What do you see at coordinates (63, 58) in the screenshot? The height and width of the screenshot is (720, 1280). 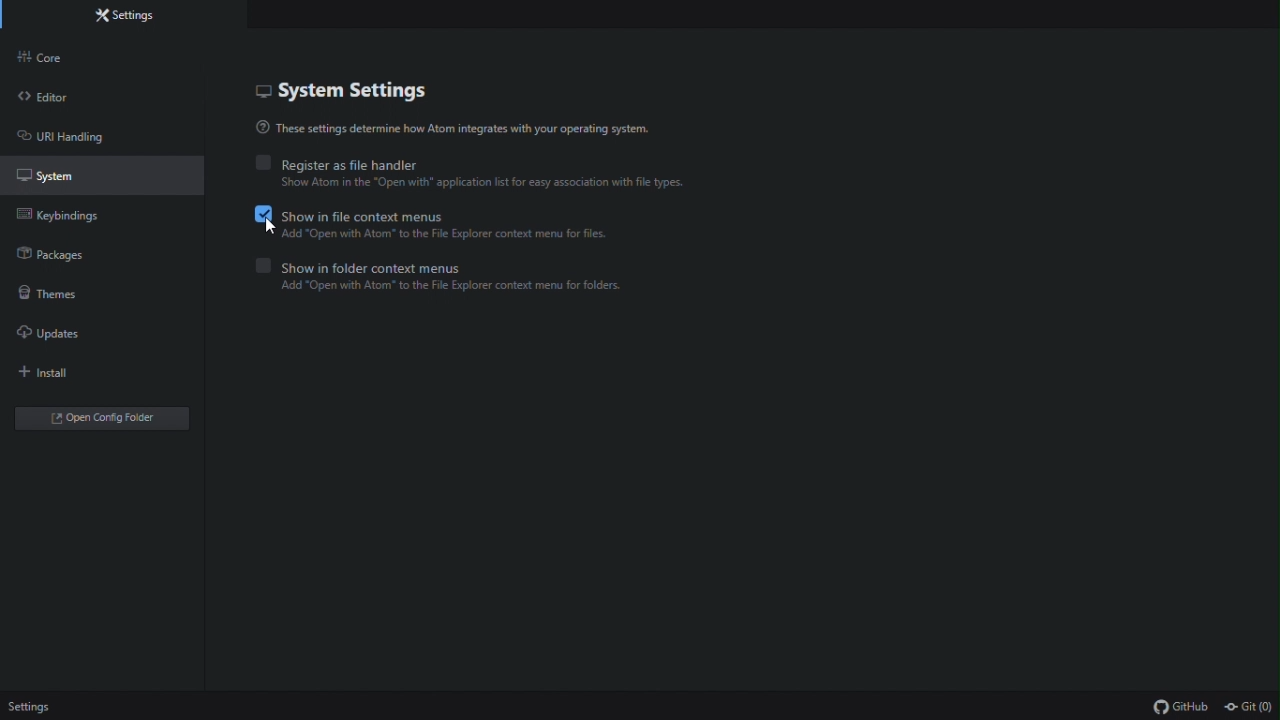 I see `Core` at bounding box center [63, 58].